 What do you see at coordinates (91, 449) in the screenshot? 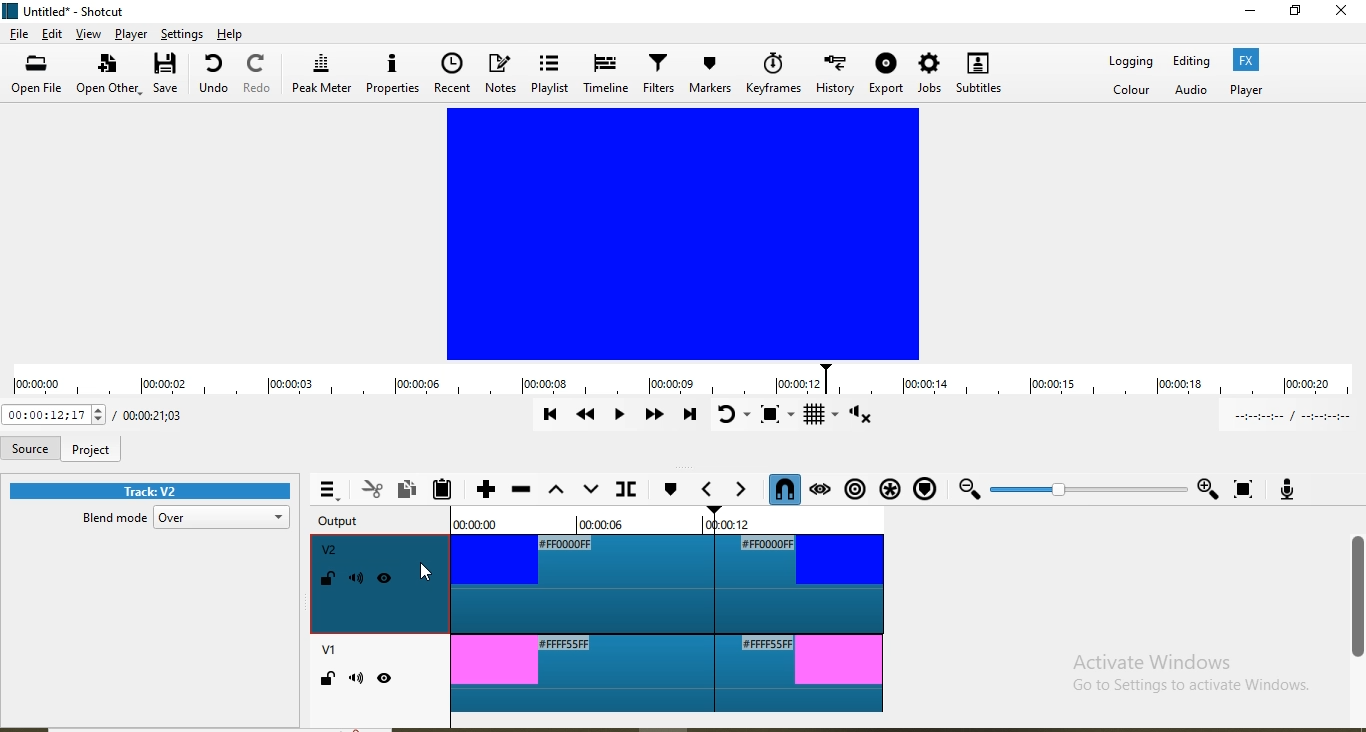
I see `project` at bounding box center [91, 449].